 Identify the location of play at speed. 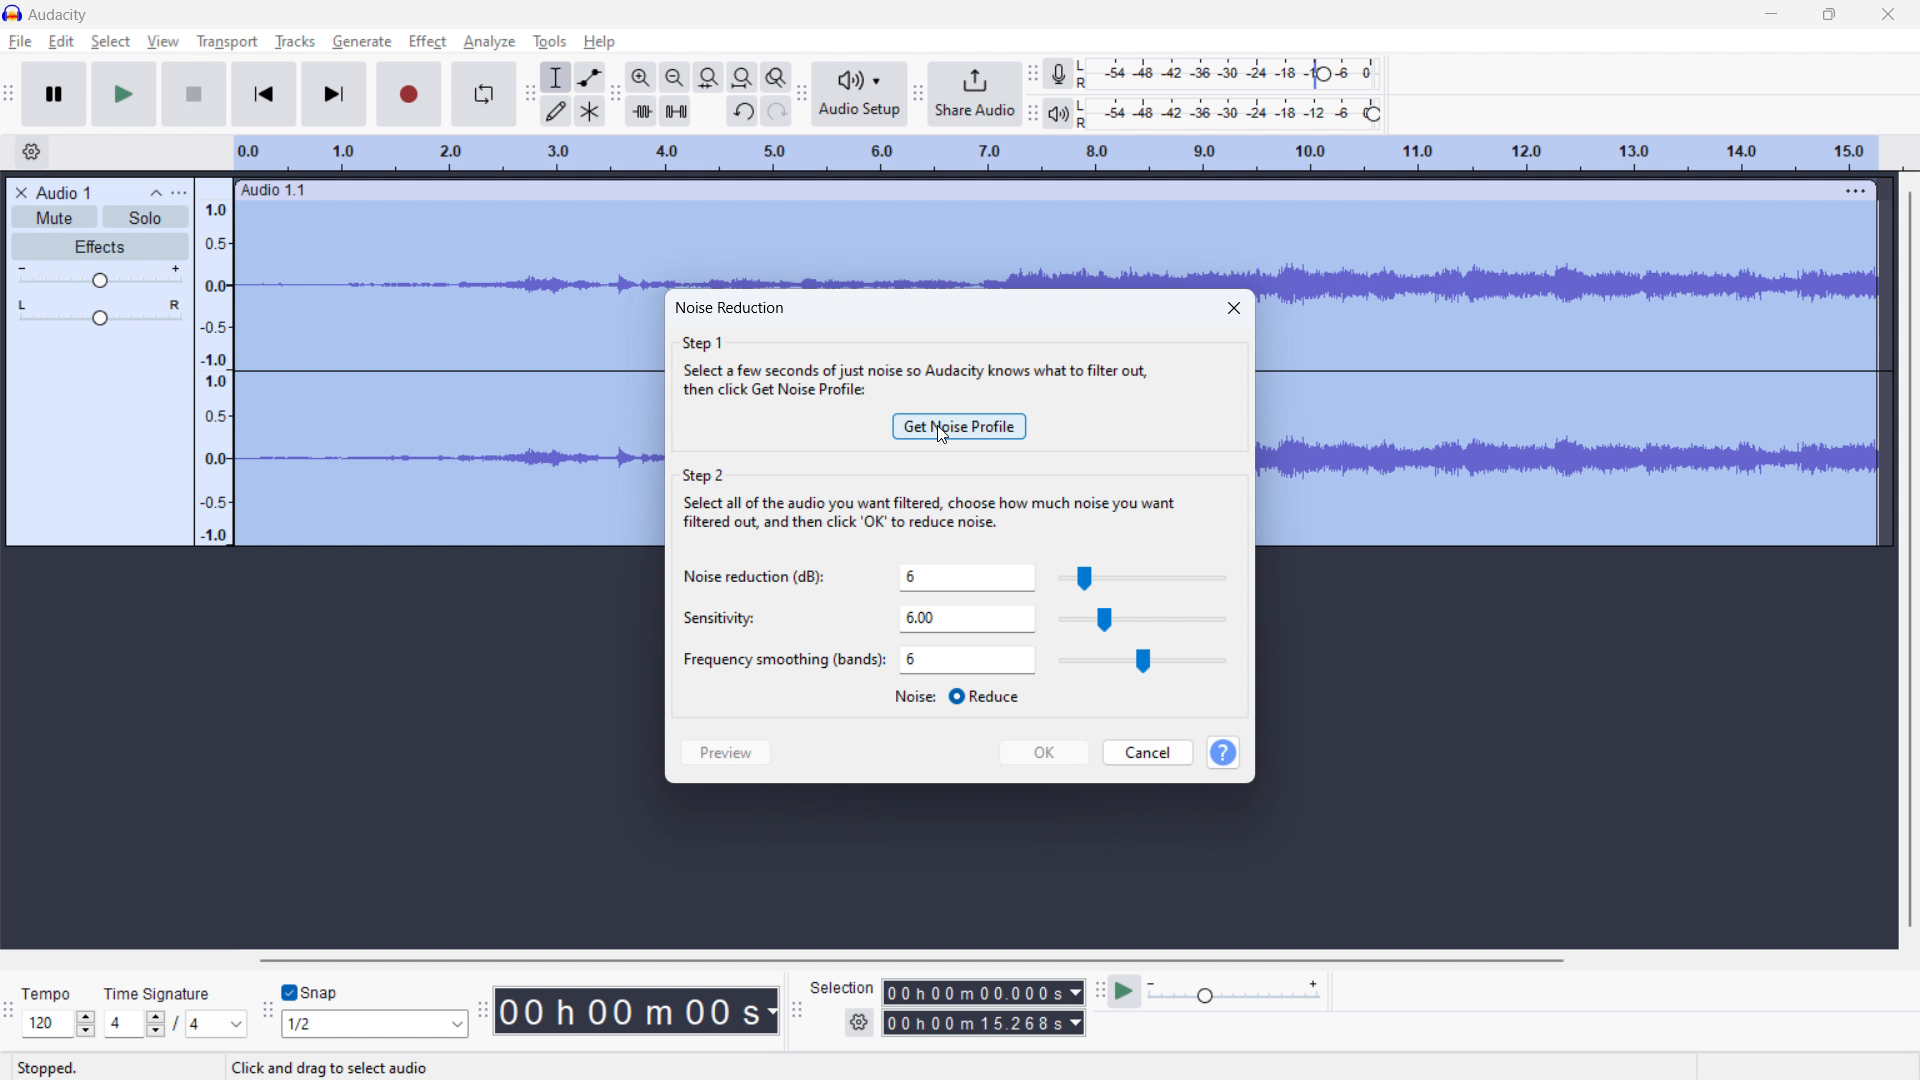
(1124, 991).